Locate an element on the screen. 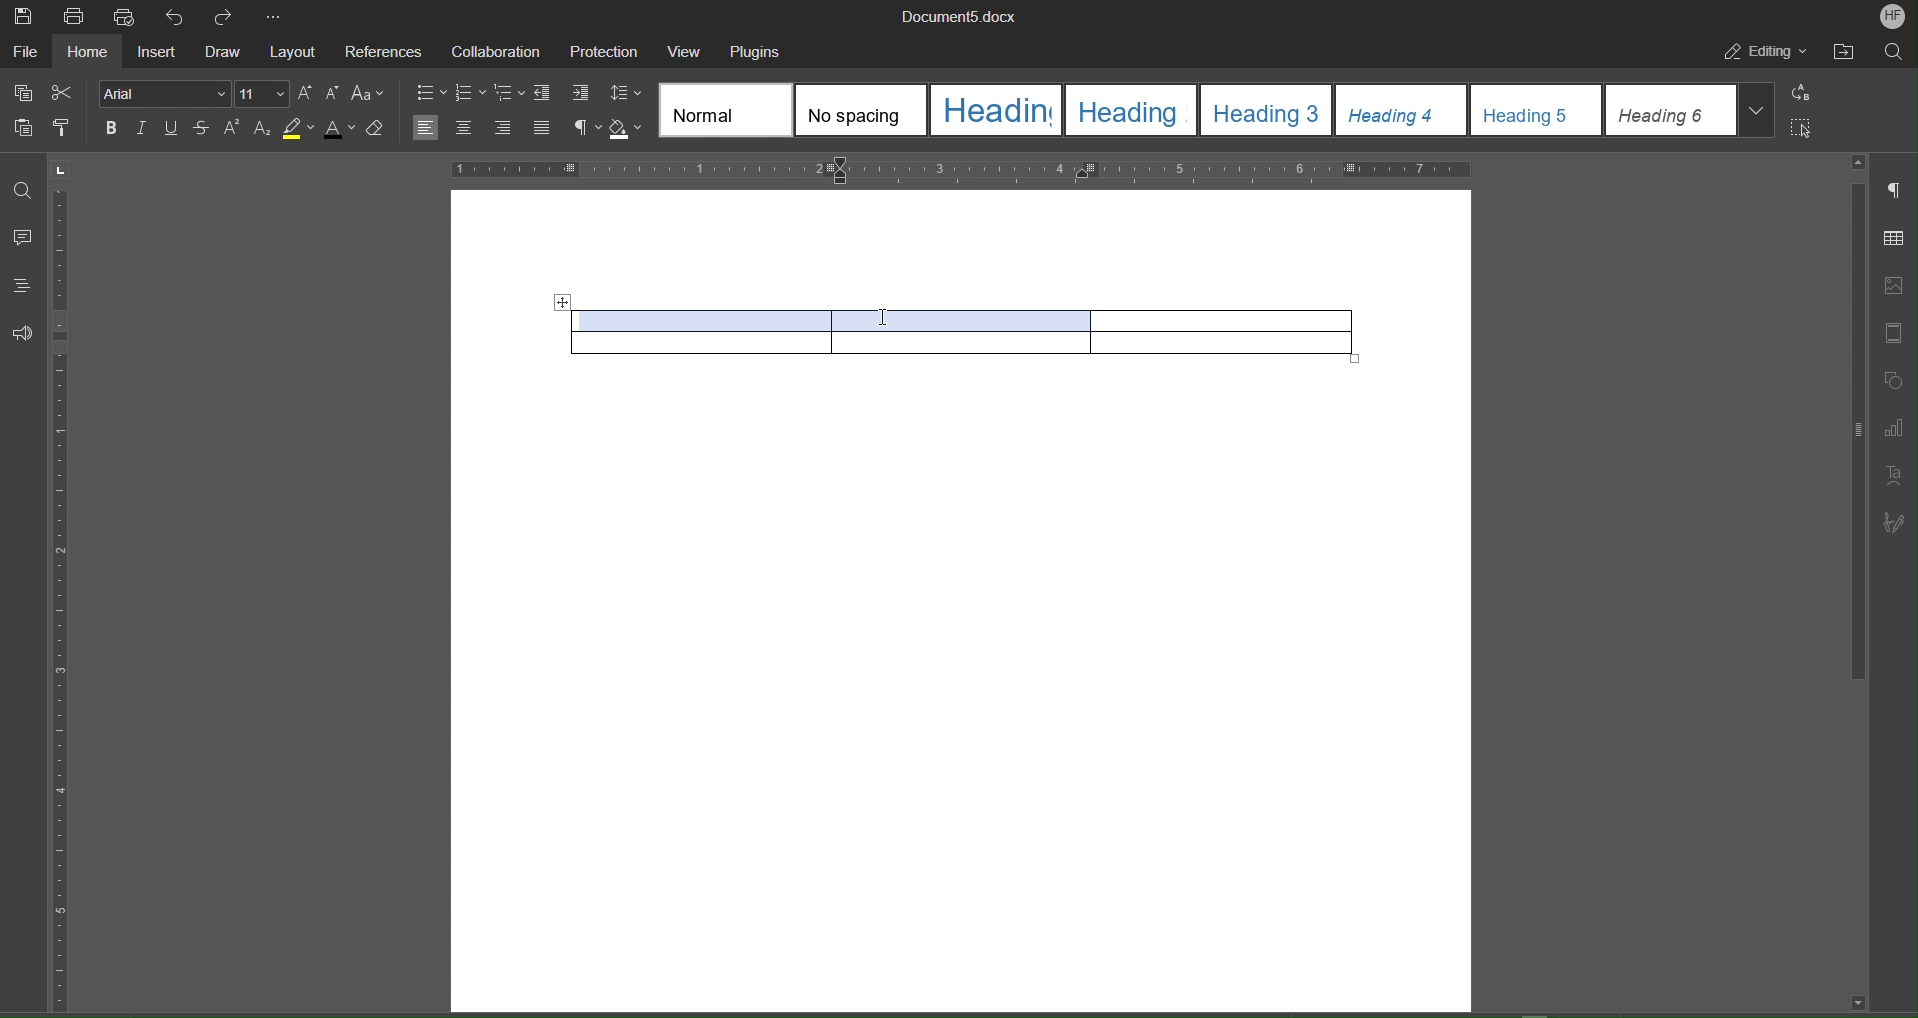 The height and width of the screenshot is (1018, 1918). Horizontal Ruler is located at coordinates (960, 169).